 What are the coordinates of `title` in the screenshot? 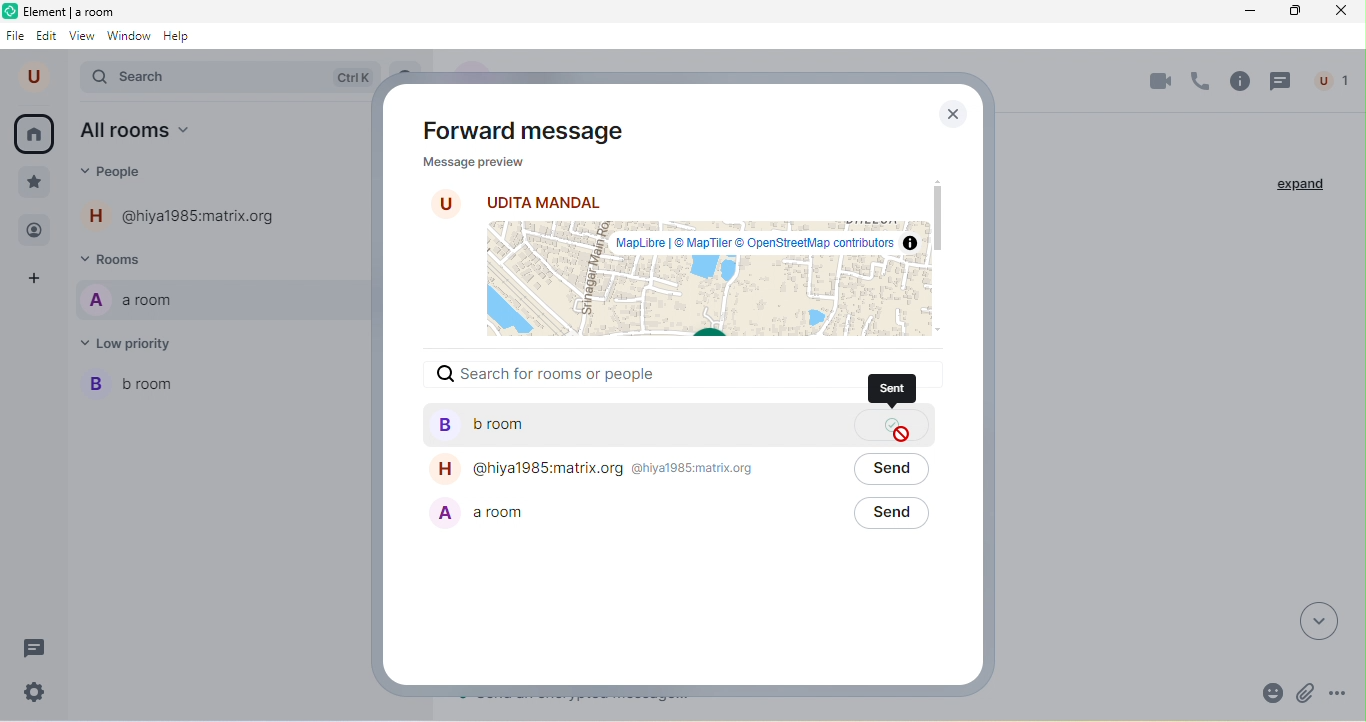 It's located at (59, 12).